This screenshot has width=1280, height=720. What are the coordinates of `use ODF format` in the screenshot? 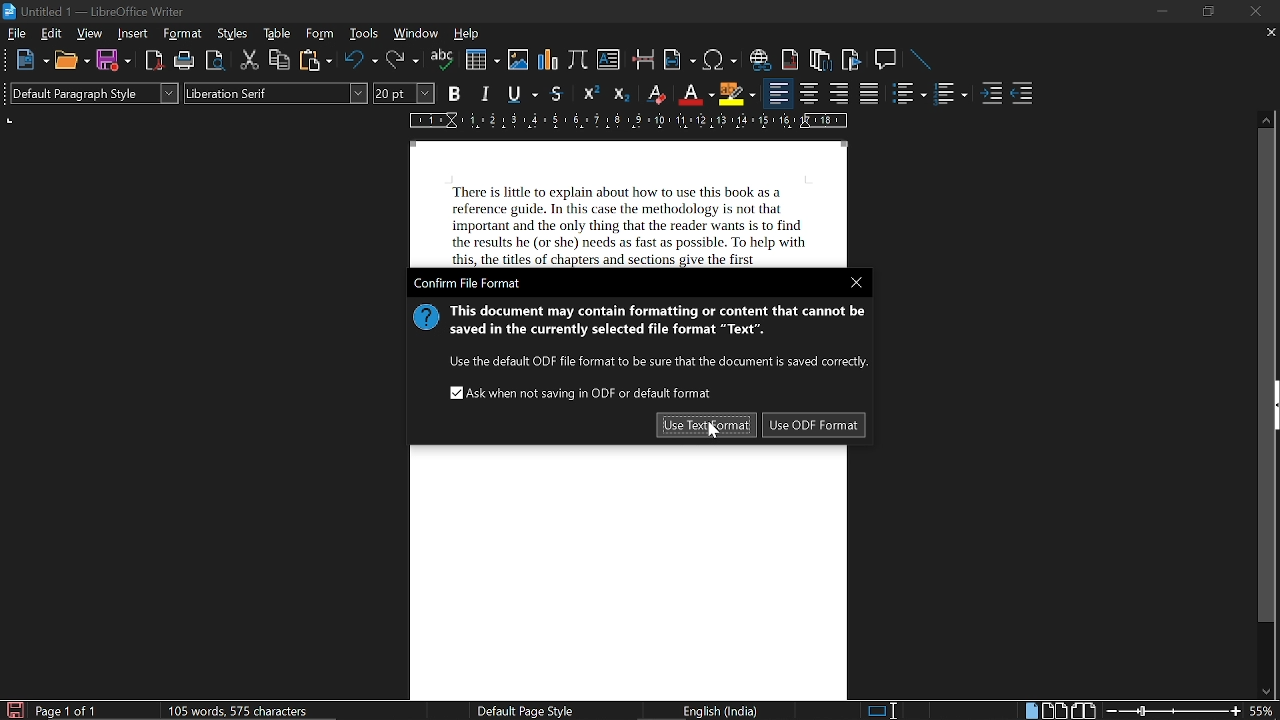 It's located at (812, 425).